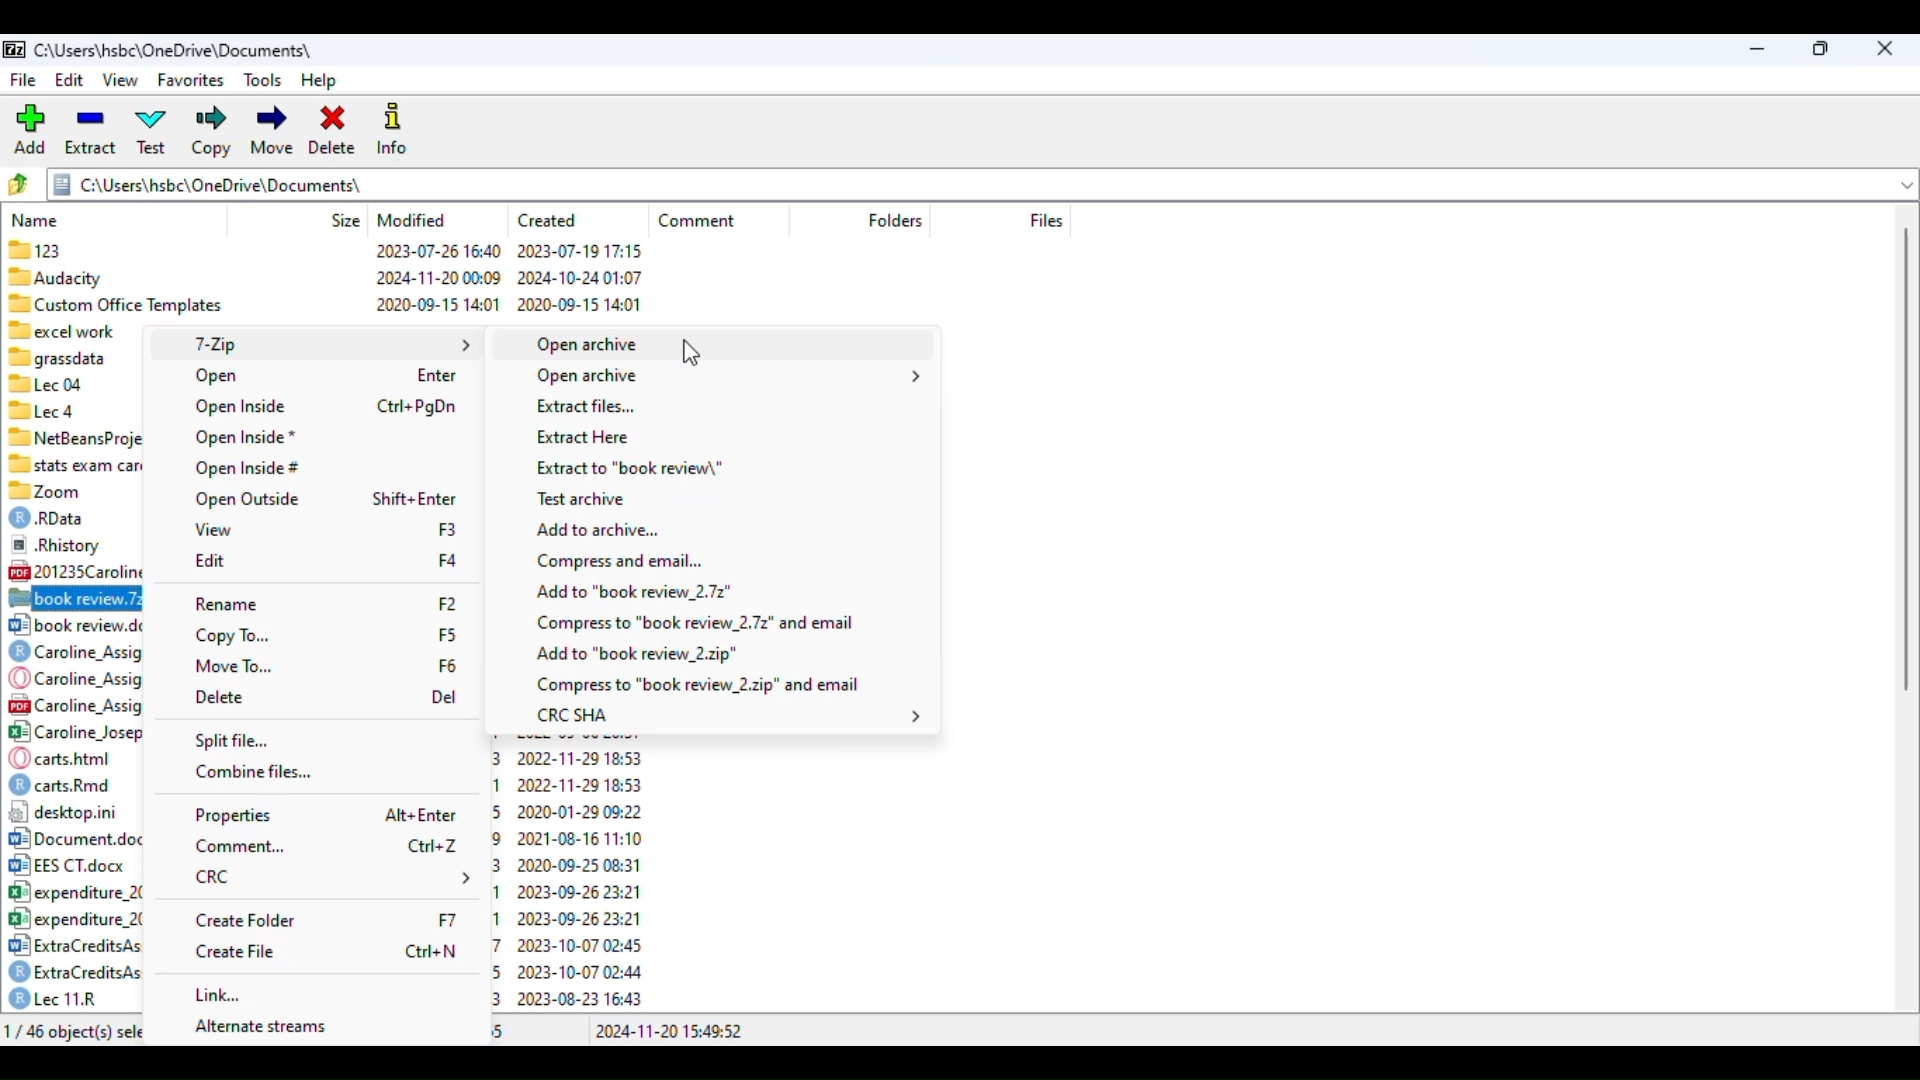 This screenshot has width=1920, height=1080. Describe the element at coordinates (548, 221) in the screenshot. I see `created` at that location.